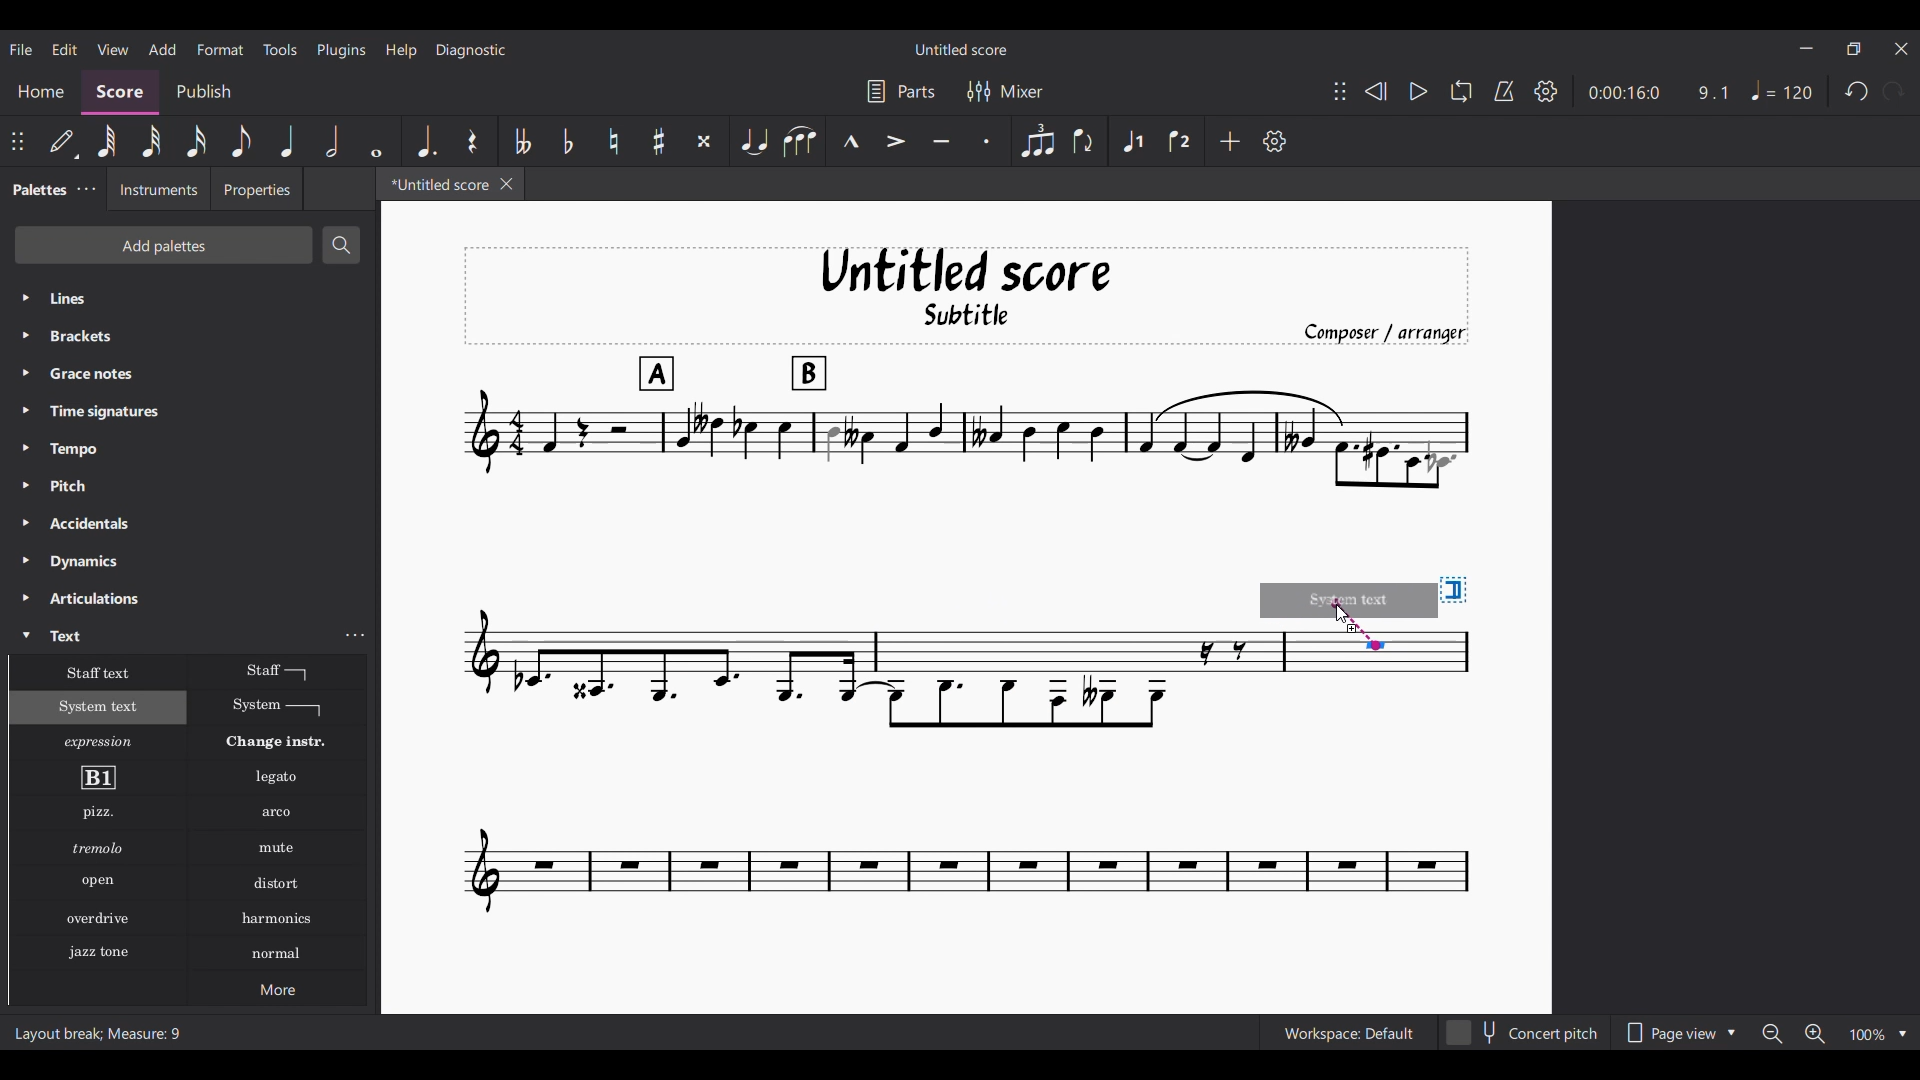 The width and height of the screenshot is (1920, 1080). I want to click on Rest, so click(473, 141).